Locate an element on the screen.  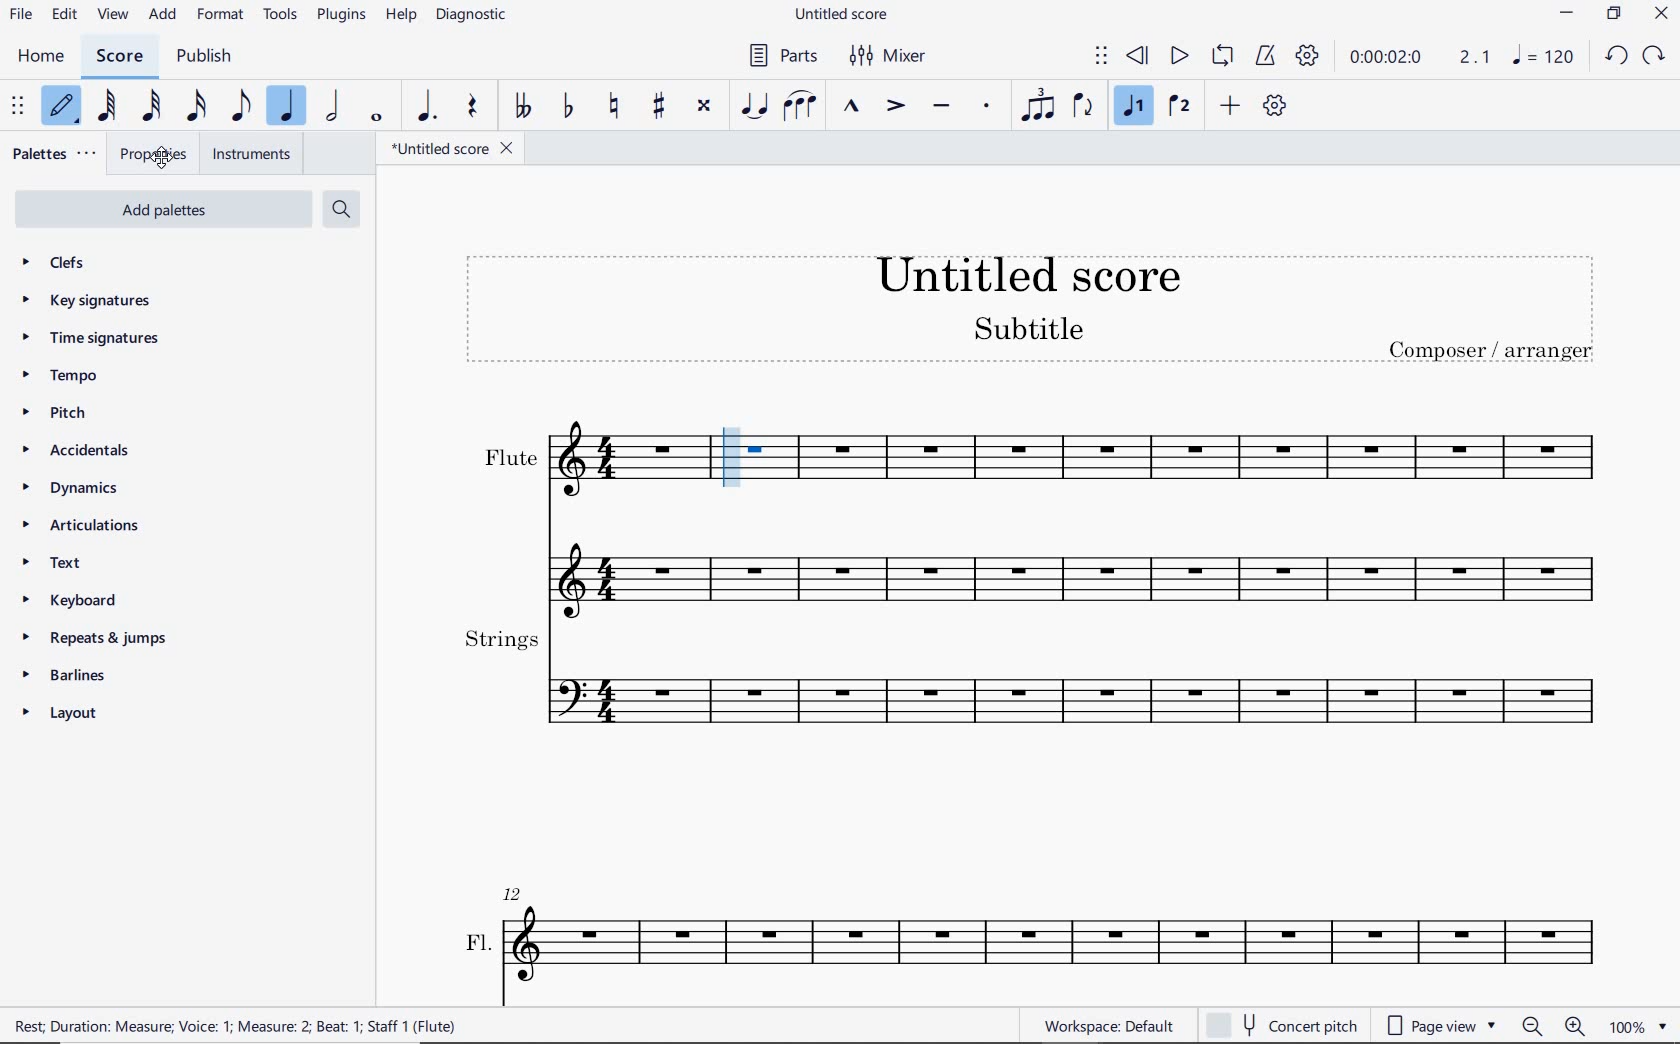
TOGGLE FLAT is located at coordinates (567, 107).